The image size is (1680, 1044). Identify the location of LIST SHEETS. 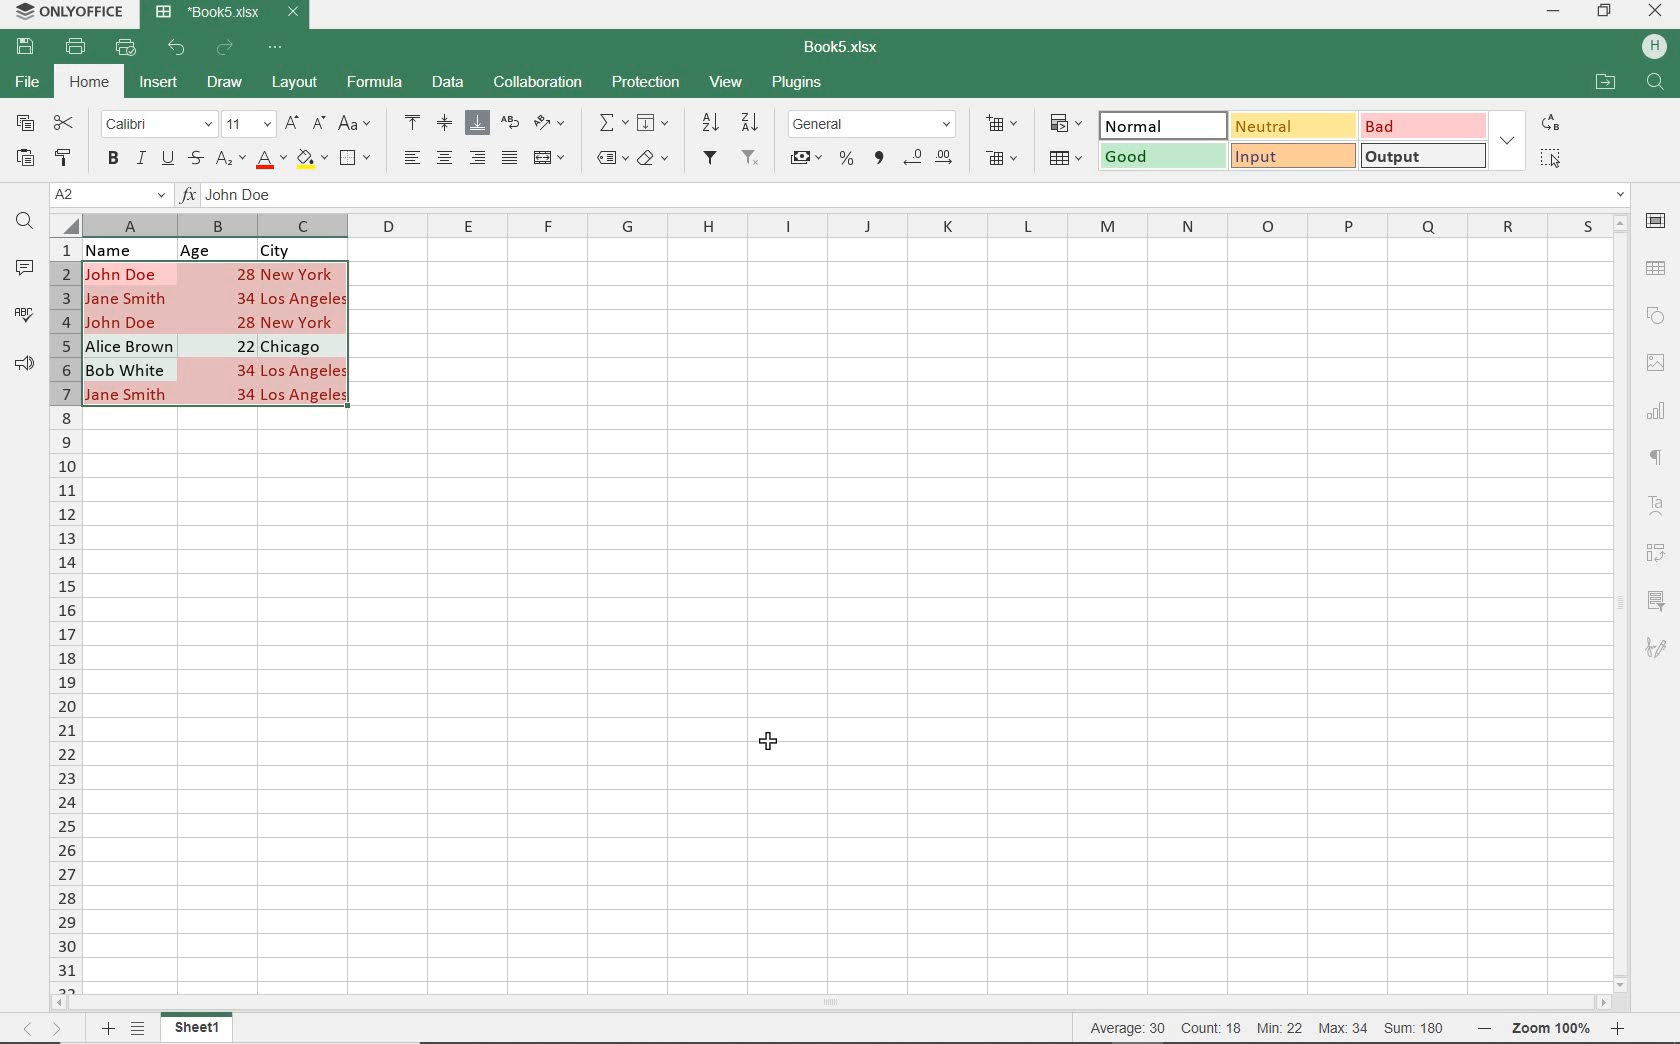
(142, 1029).